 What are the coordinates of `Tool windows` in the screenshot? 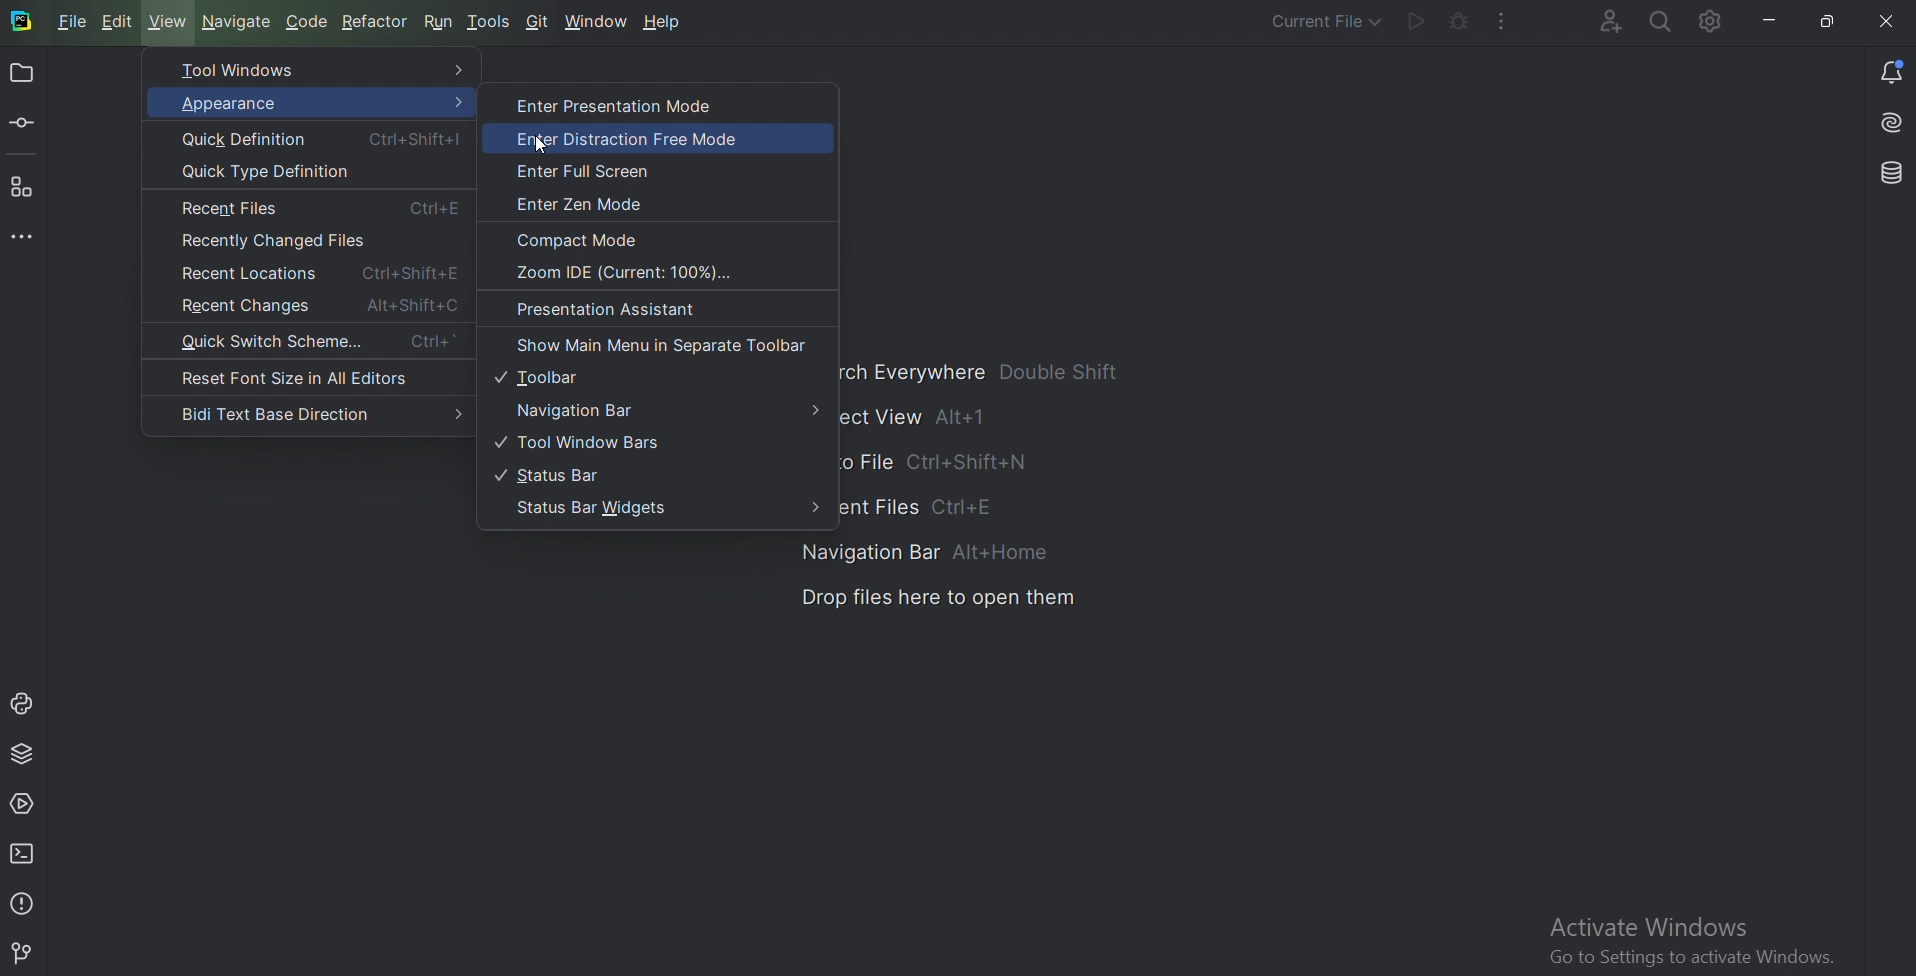 It's located at (316, 72).